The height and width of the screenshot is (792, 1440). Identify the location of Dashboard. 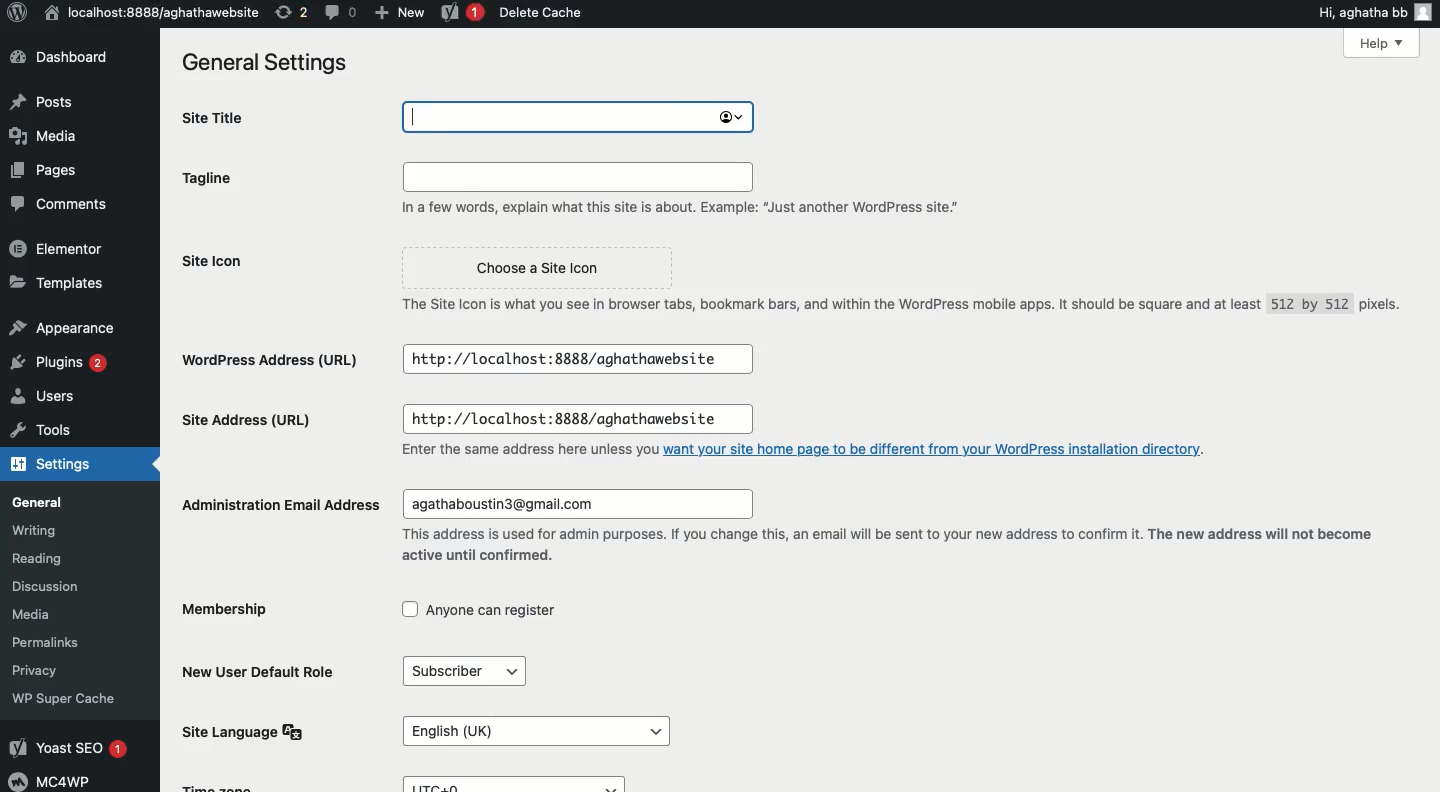
(60, 59).